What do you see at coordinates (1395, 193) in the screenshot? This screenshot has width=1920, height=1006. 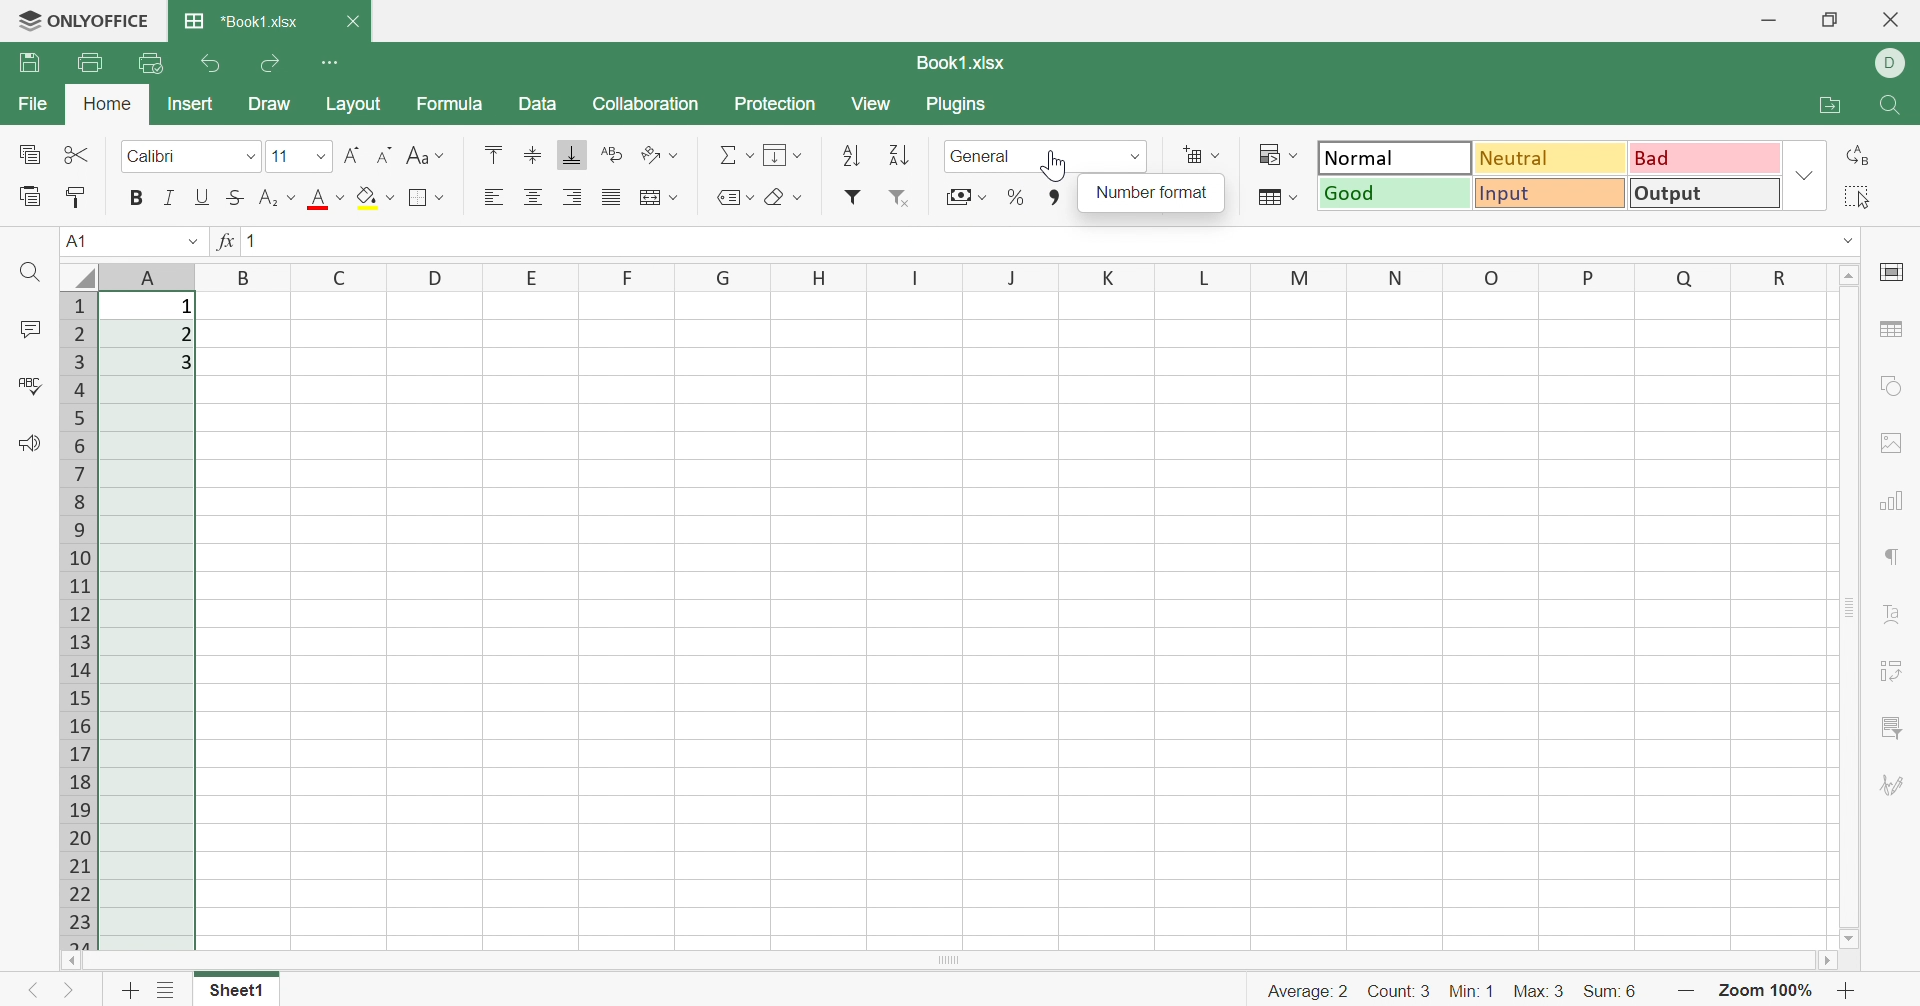 I see `Good` at bounding box center [1395, 193].